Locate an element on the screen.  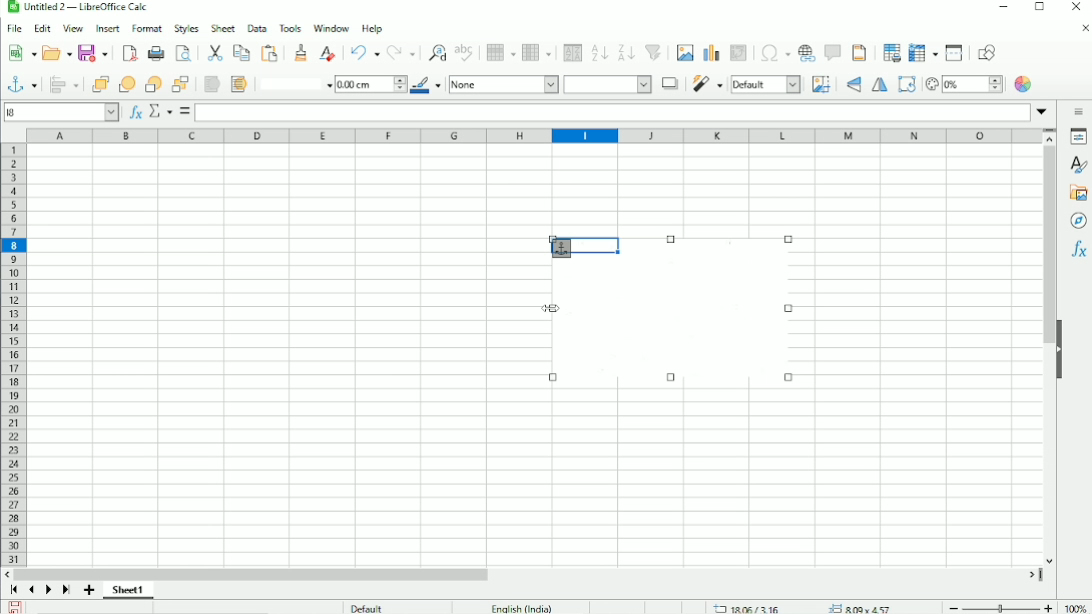
Close is located at coordinates (1076, 7).